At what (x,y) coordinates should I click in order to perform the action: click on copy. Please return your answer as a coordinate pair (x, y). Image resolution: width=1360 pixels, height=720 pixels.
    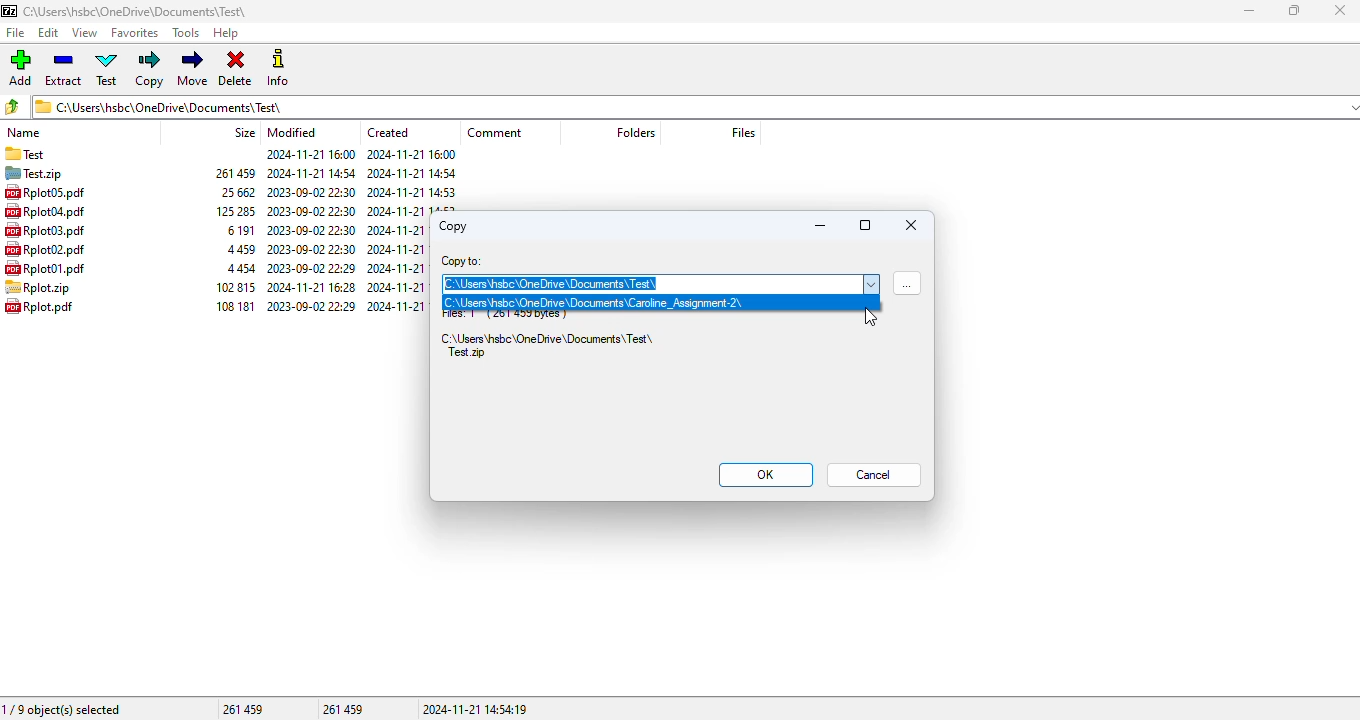
    Looking at the image, I should click on (151, 70).